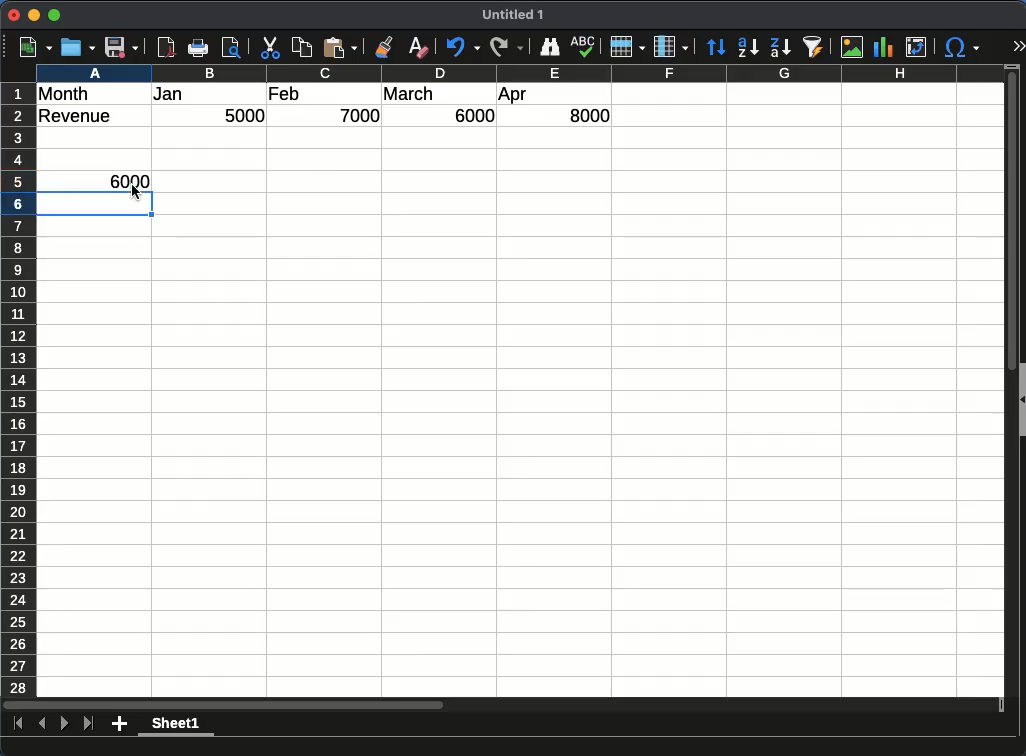  I want to click on maximize, so click(54, 15).